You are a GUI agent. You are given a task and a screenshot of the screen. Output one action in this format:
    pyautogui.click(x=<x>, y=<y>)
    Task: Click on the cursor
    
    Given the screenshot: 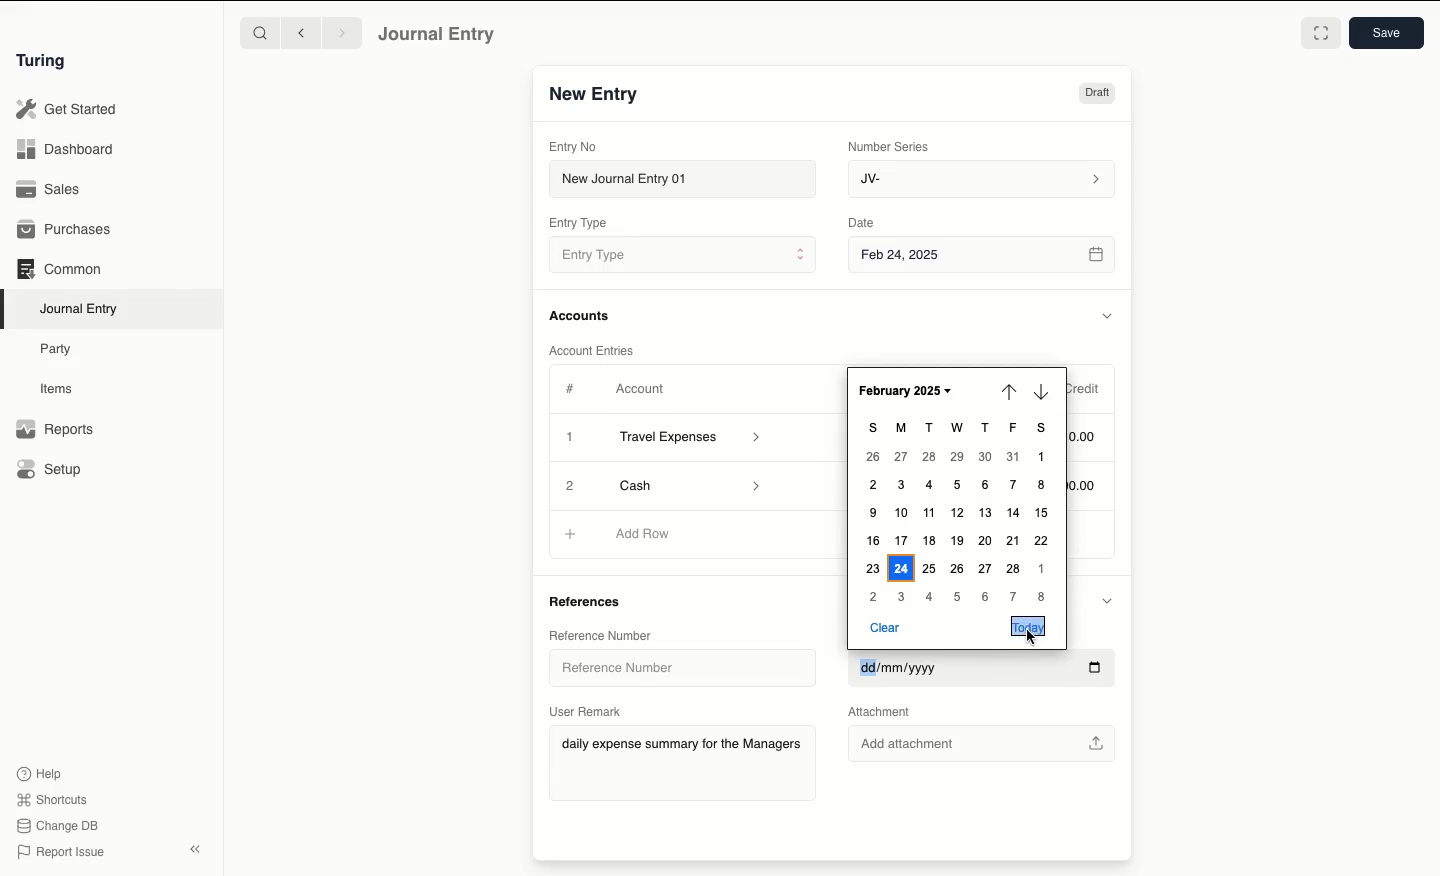 What is the action you would take?
    pyautogui.click(x=1032, y=638)
    